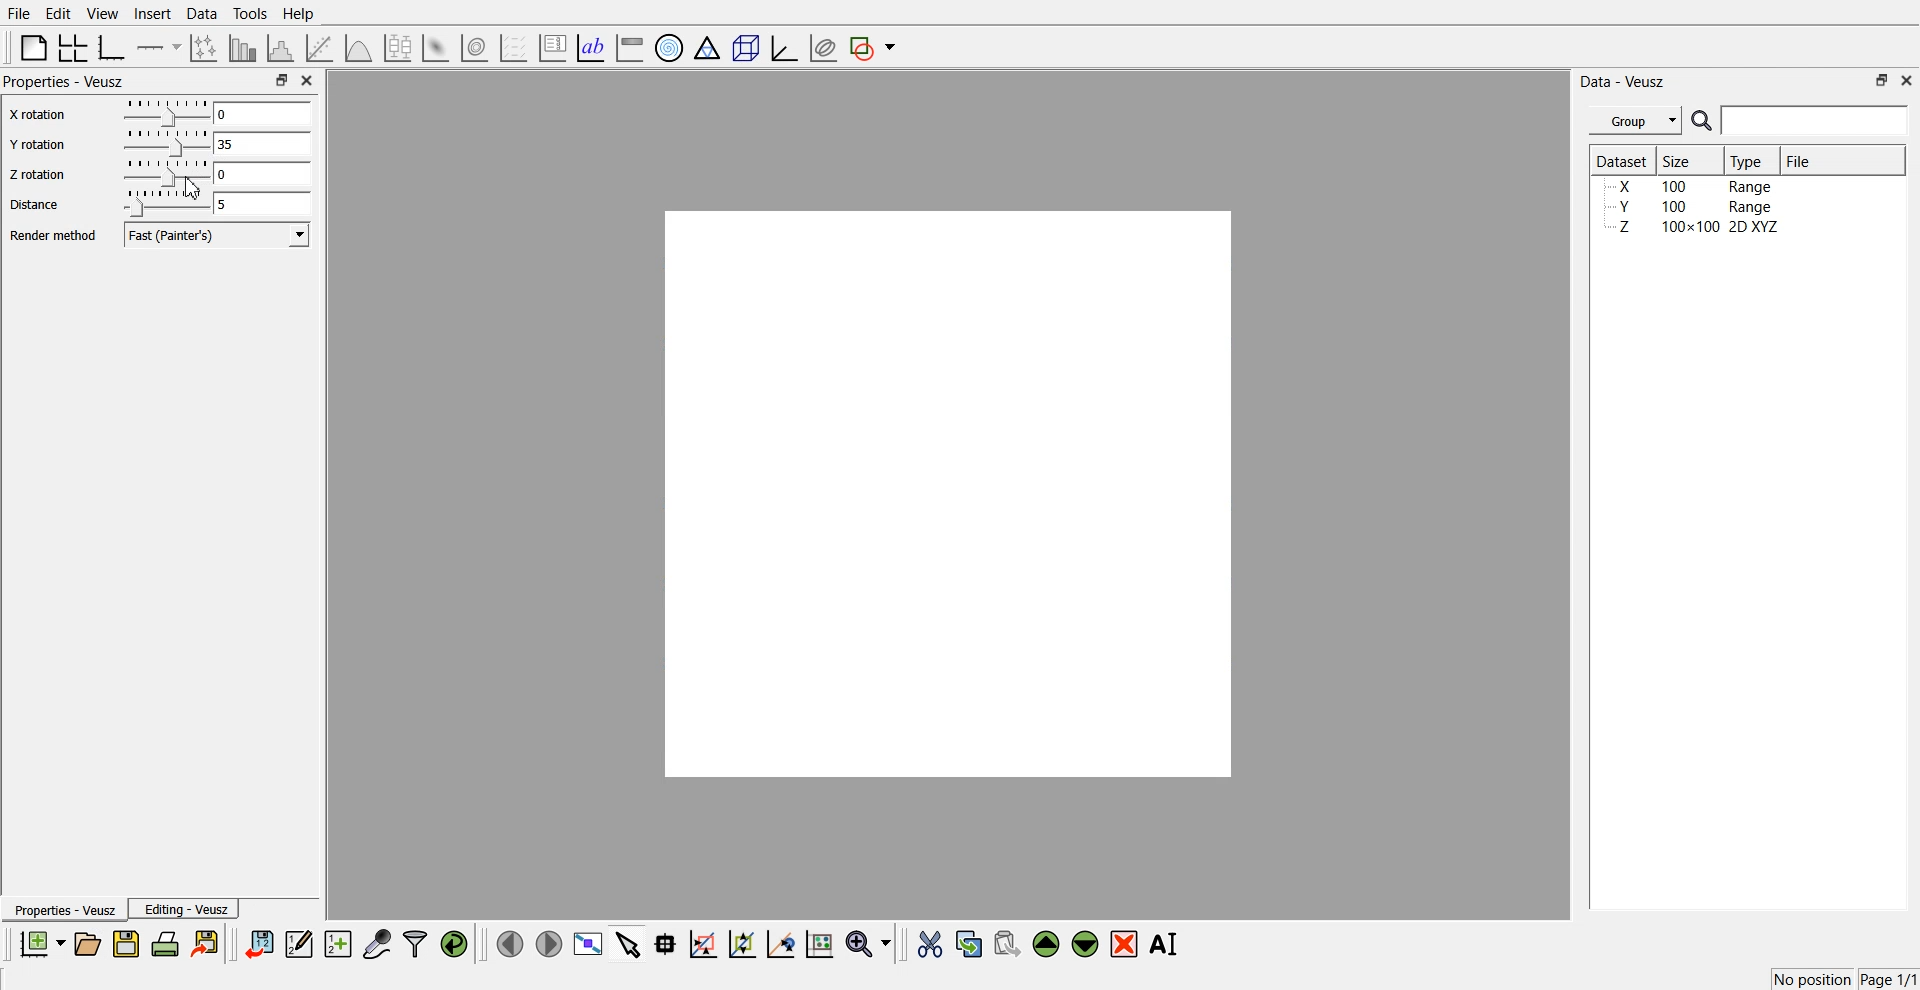  What do you see at coordinates (39, 116) in the screenshot?
I see `X rotation` at bounding box center [39, 116].